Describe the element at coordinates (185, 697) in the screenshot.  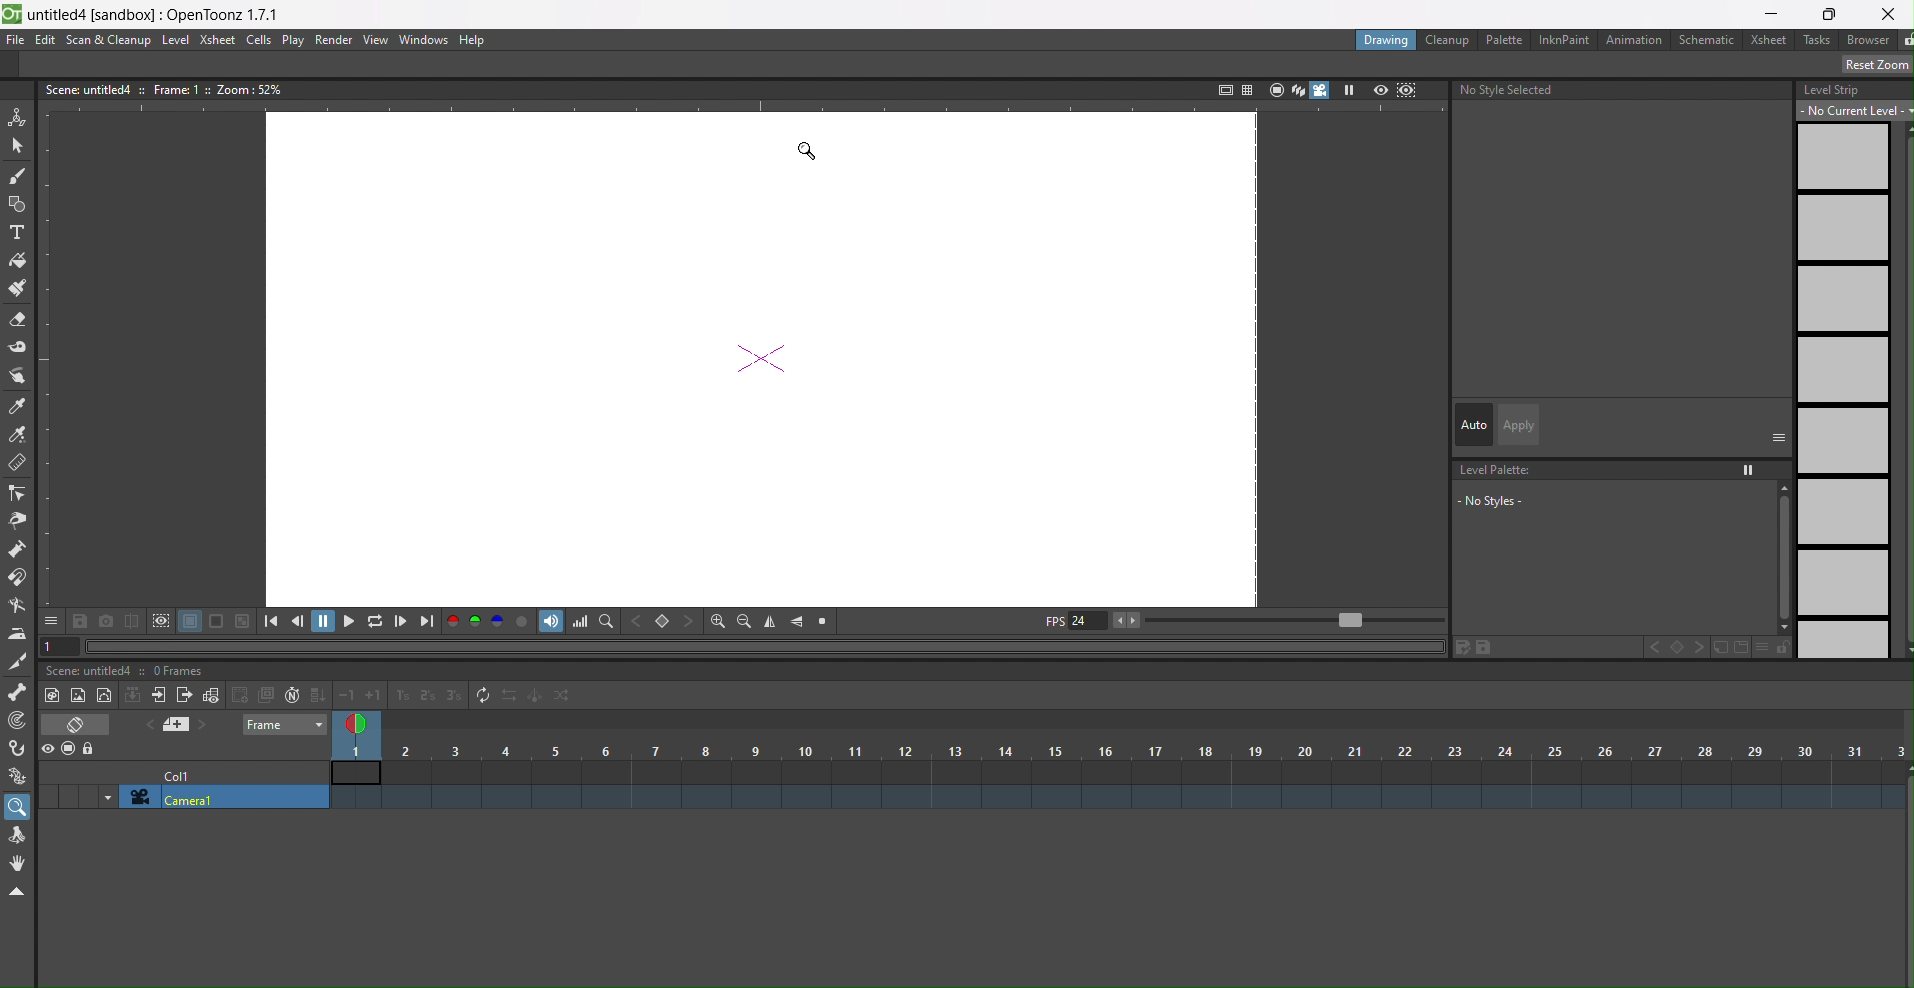
I see `next sub xsheey` at that location.